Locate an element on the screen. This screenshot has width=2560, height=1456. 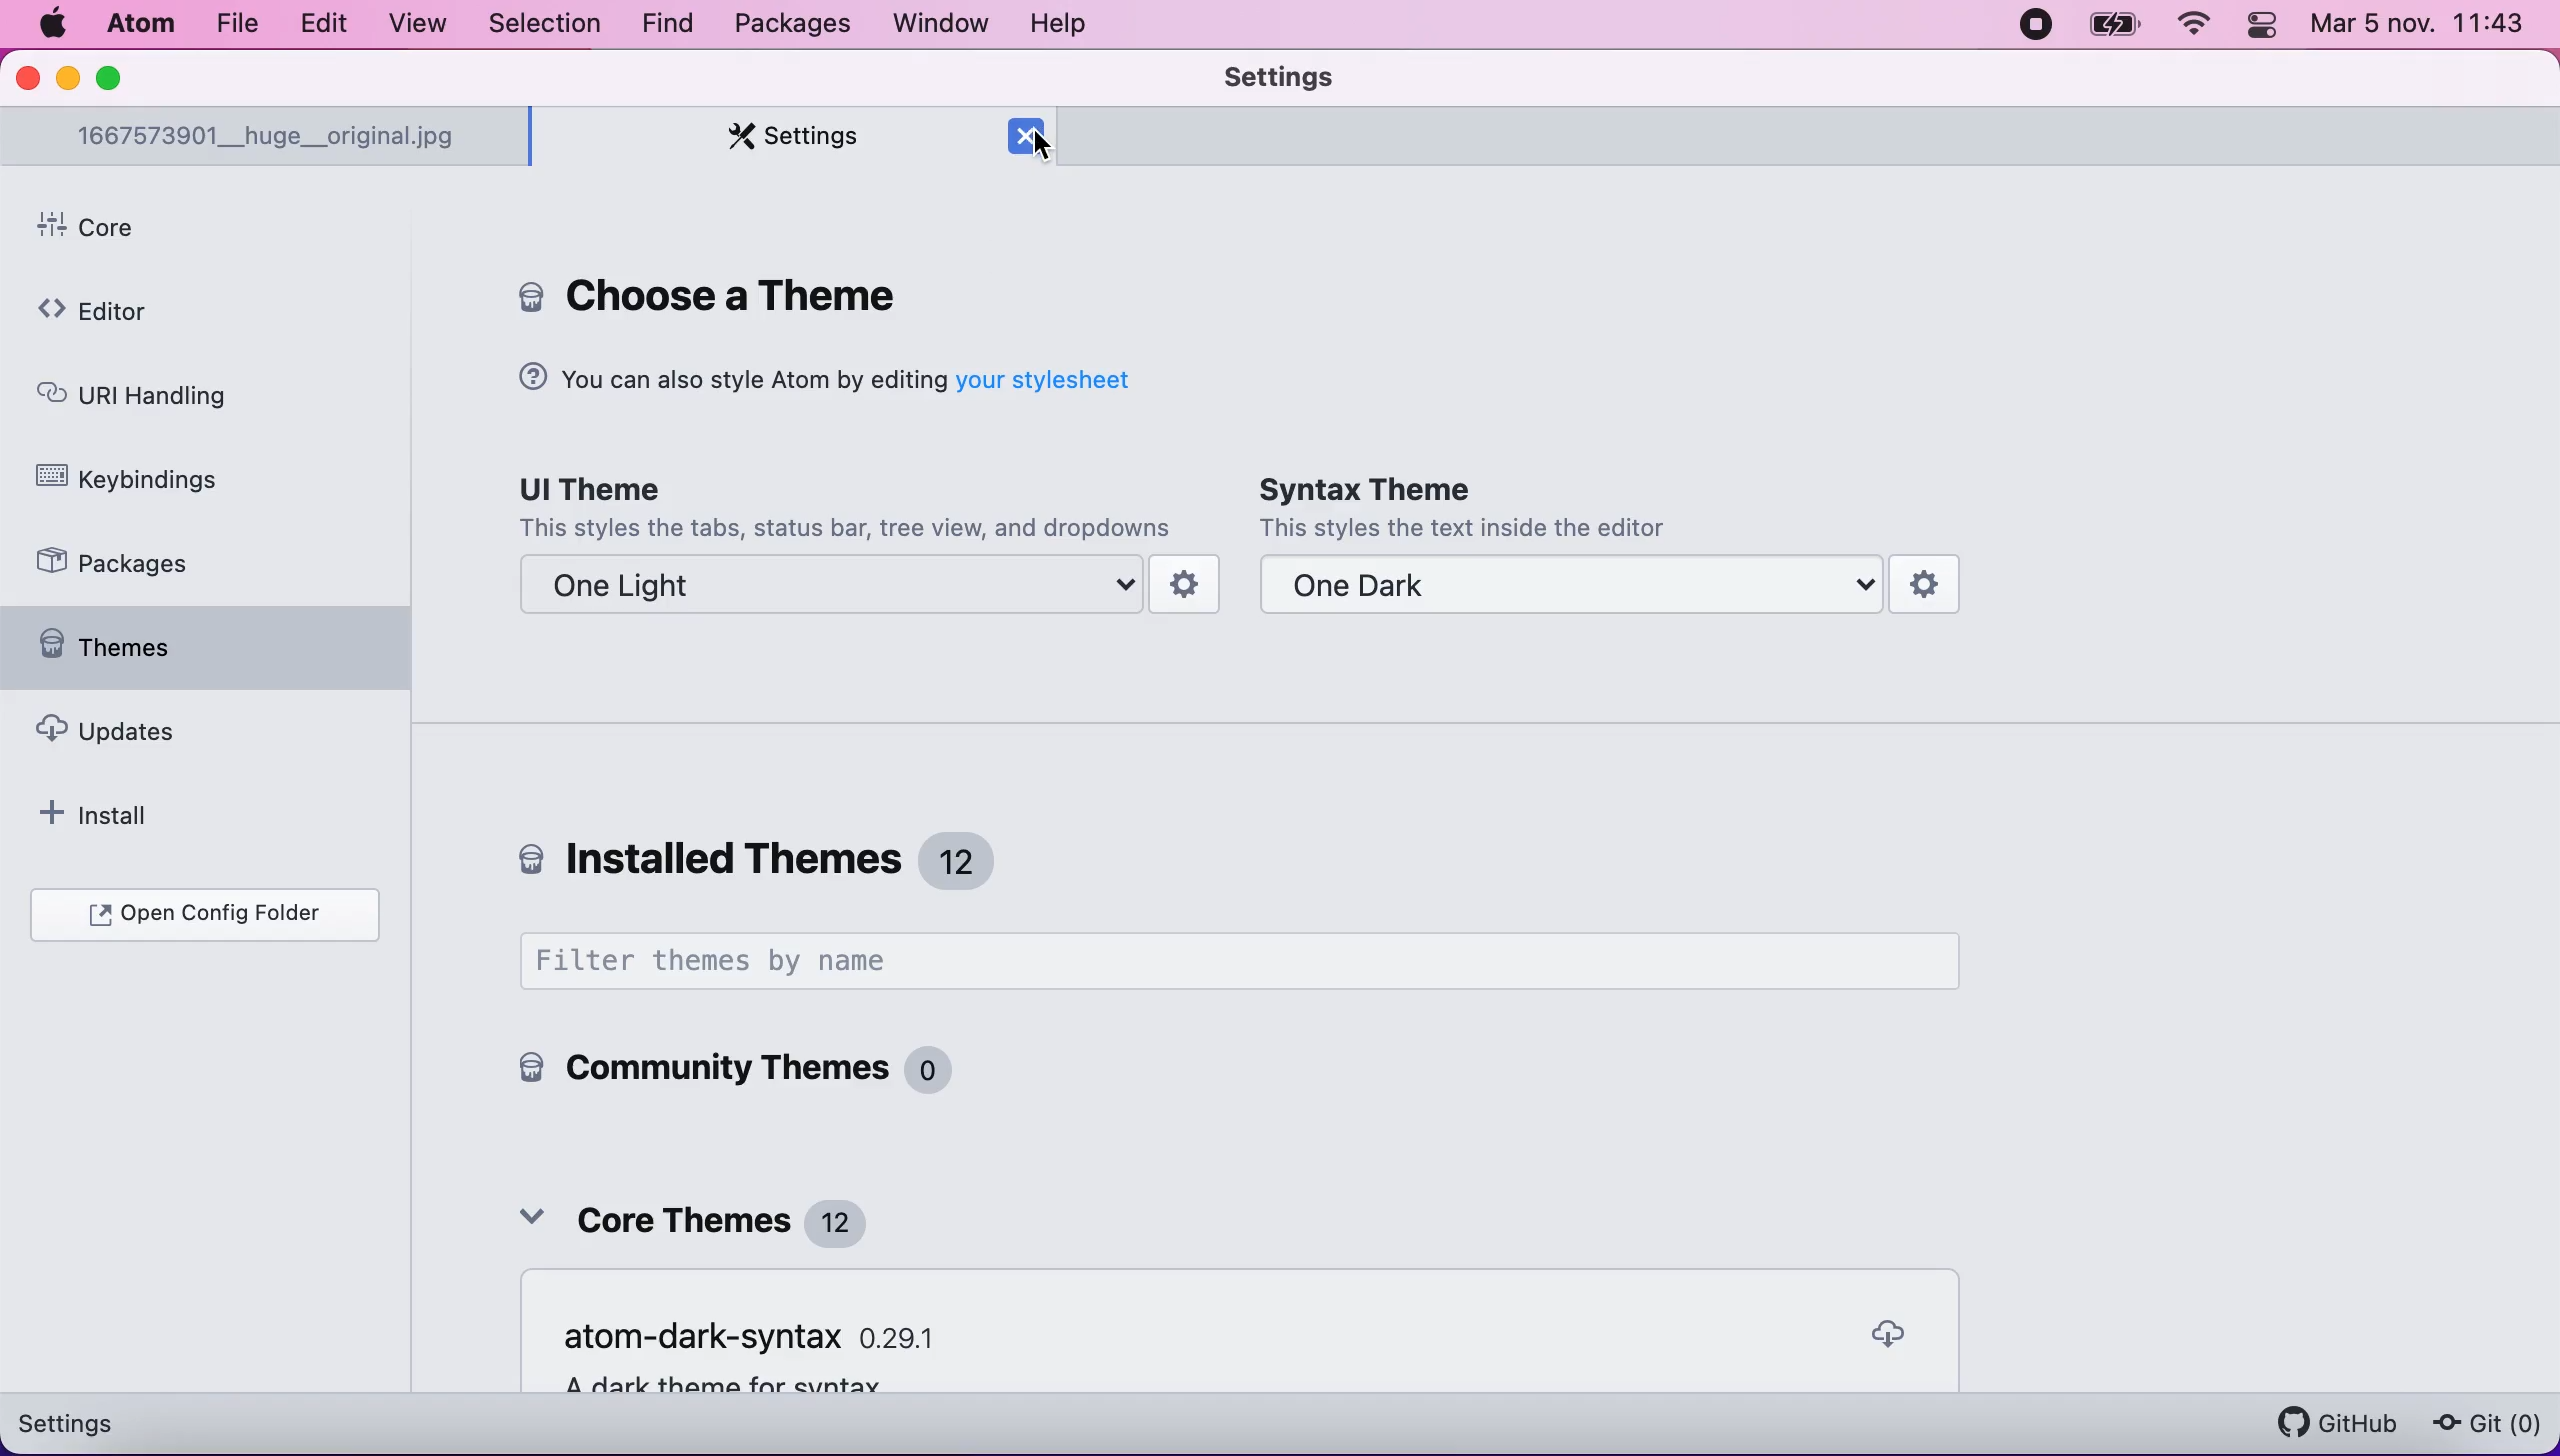
minimize is located at coordinates (67, 80).